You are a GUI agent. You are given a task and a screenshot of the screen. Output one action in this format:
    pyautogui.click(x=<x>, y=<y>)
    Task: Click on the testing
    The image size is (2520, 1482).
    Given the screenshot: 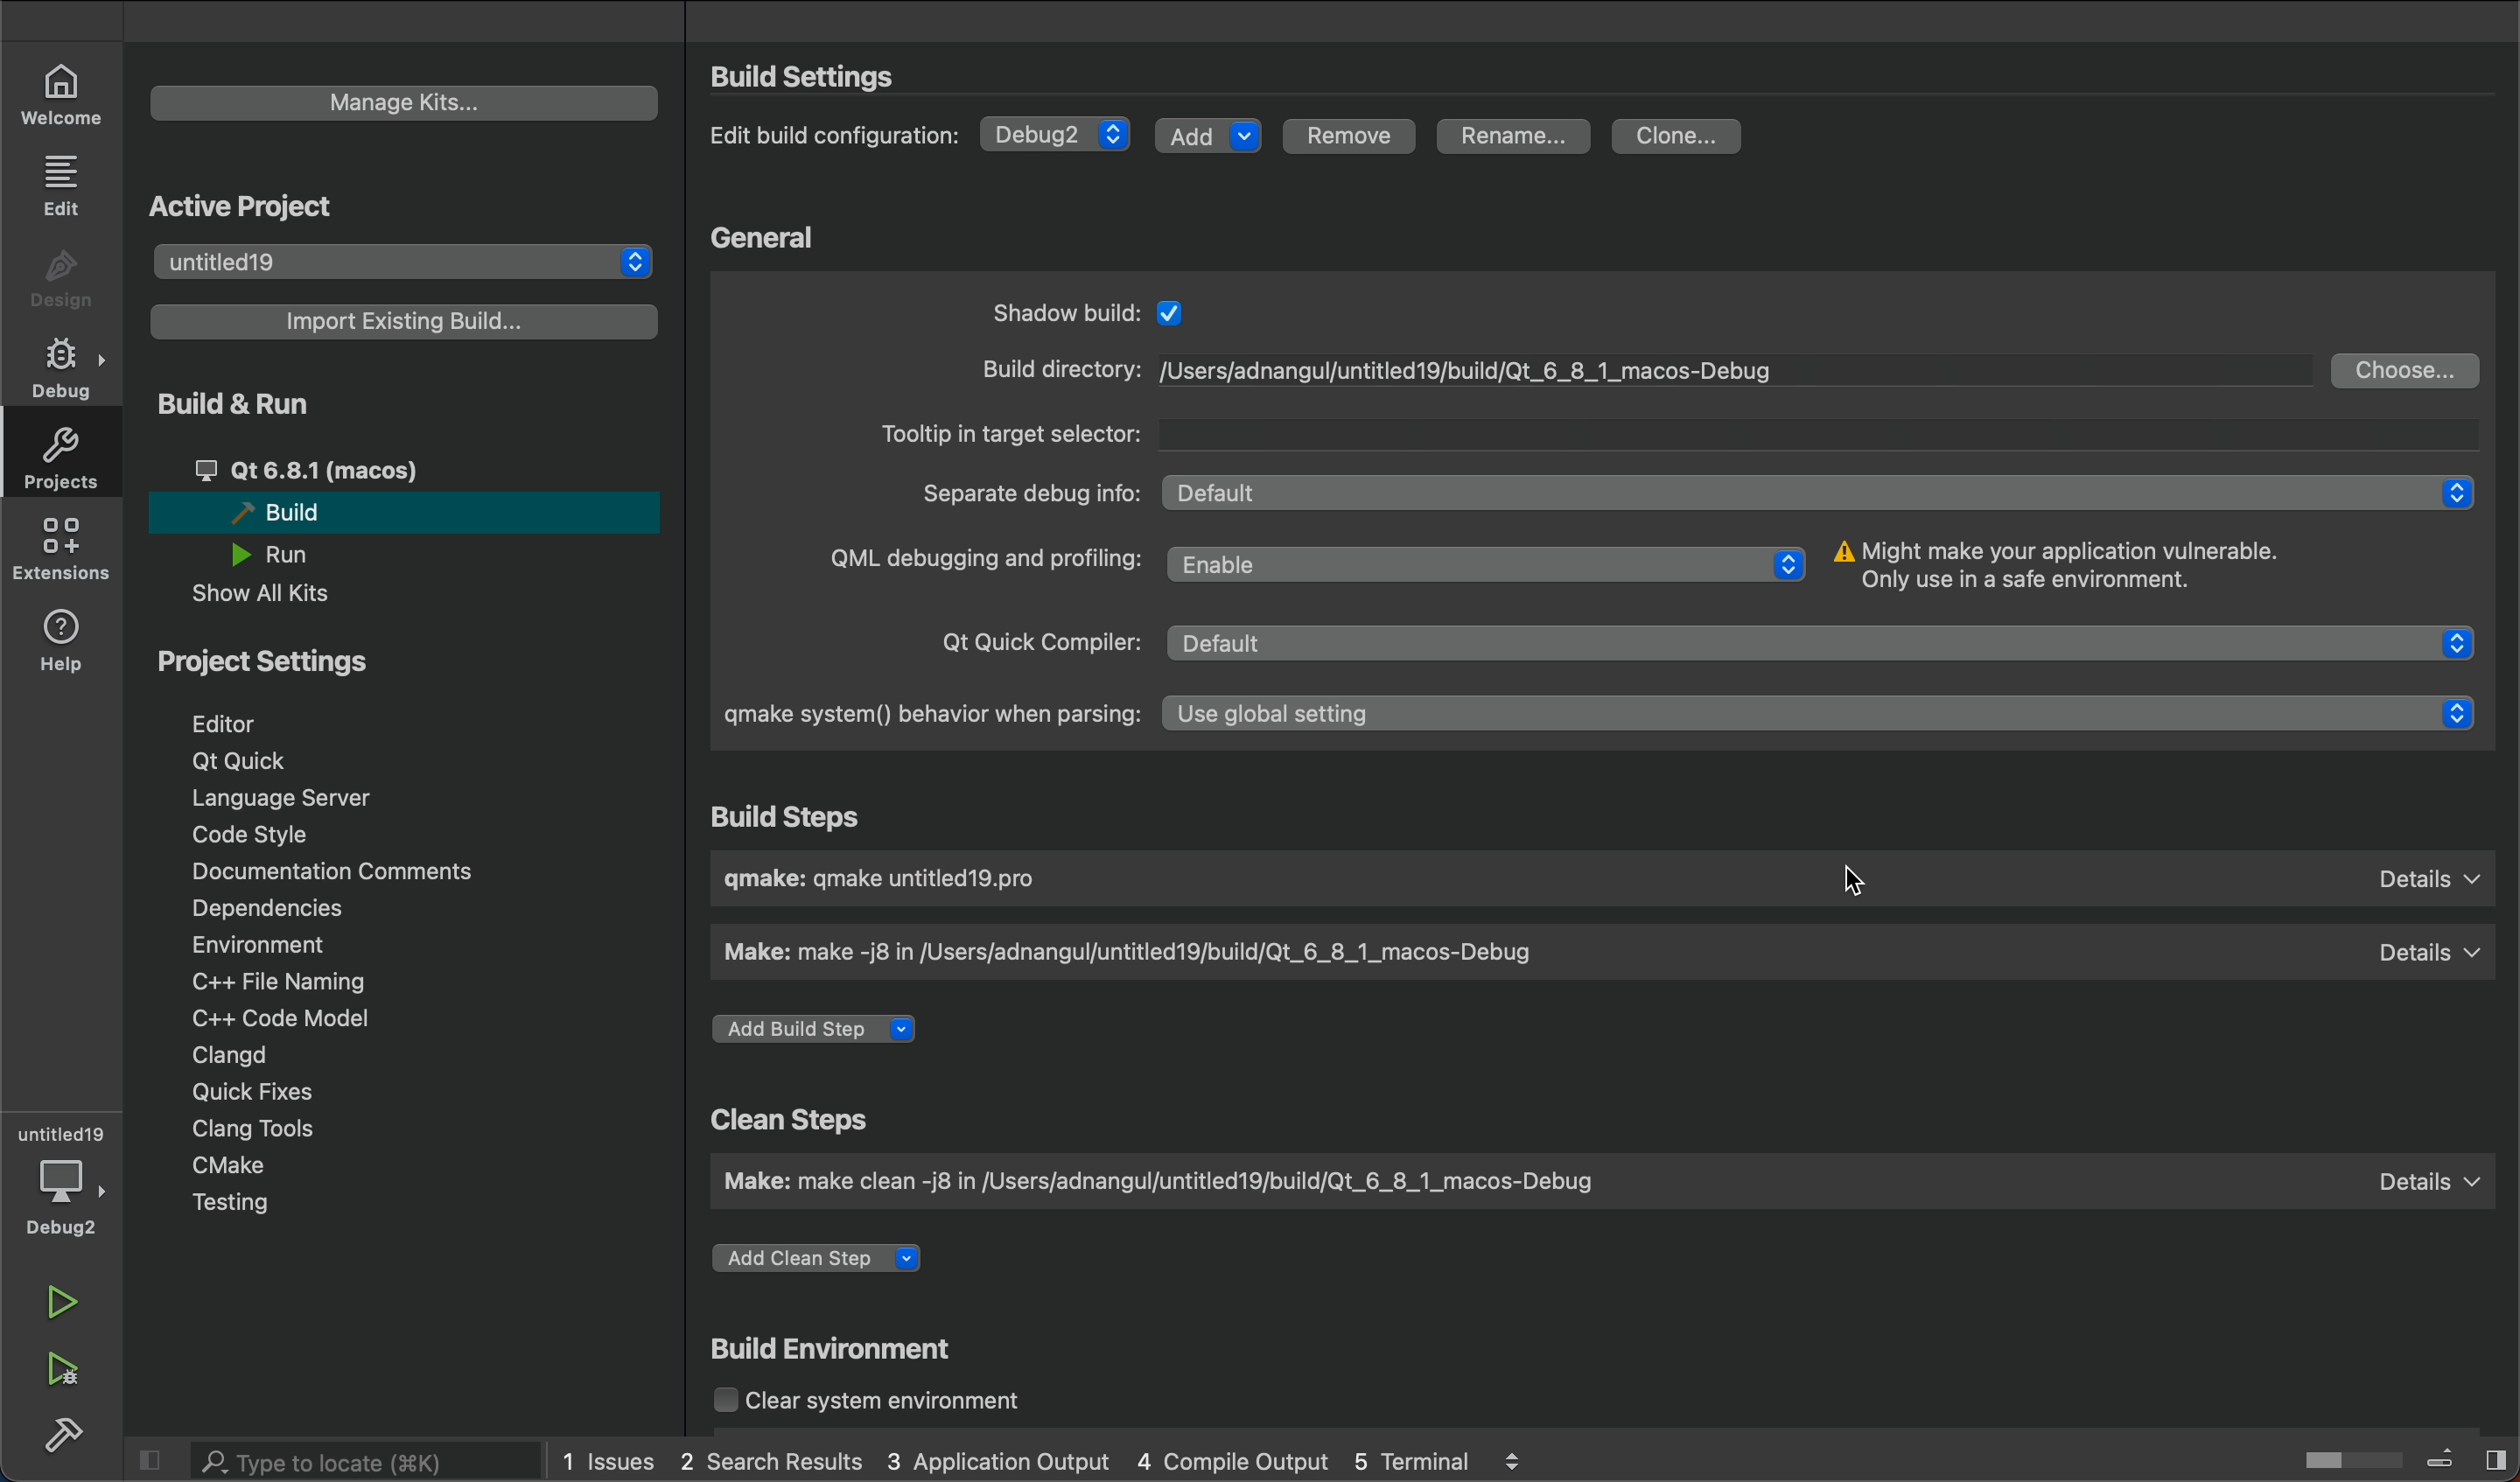 What is the action you would take?
    pyautogui.click(x=256, y=1206)
    